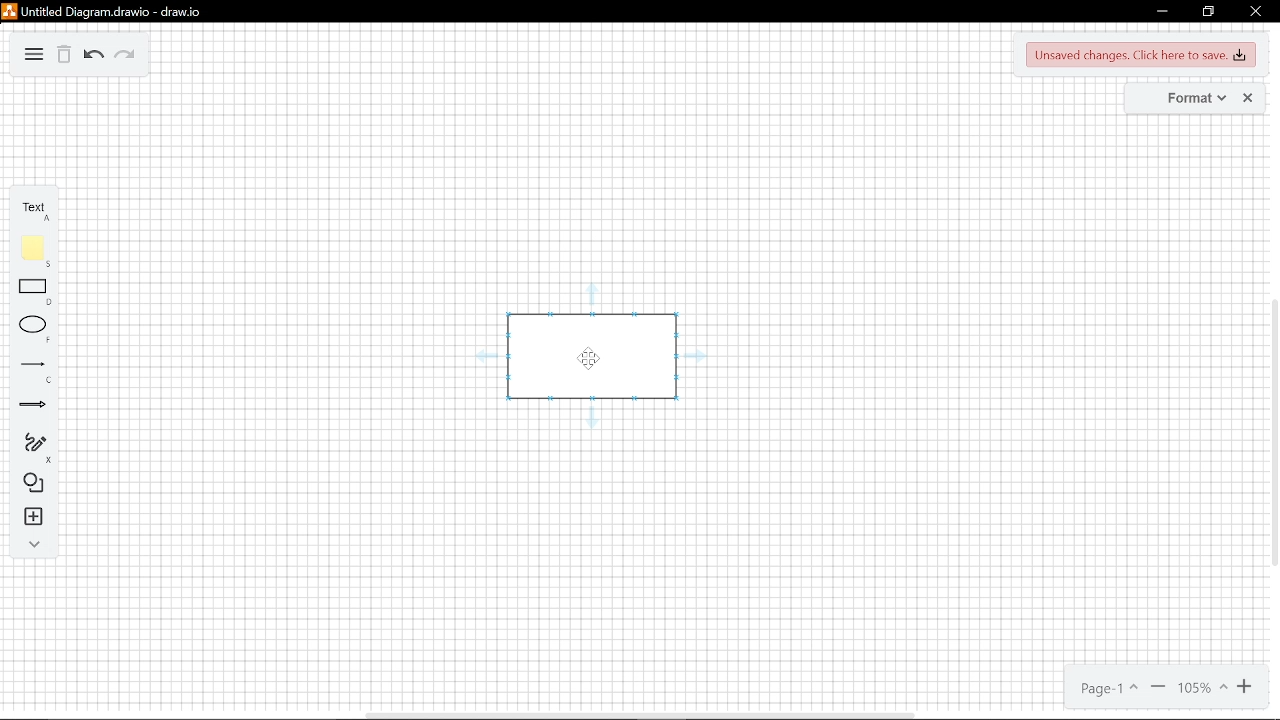 This screenshot has height=720, width=1280. Describe the element at coordinates (1246, 99) in the screenshot. I see `close` at that location.